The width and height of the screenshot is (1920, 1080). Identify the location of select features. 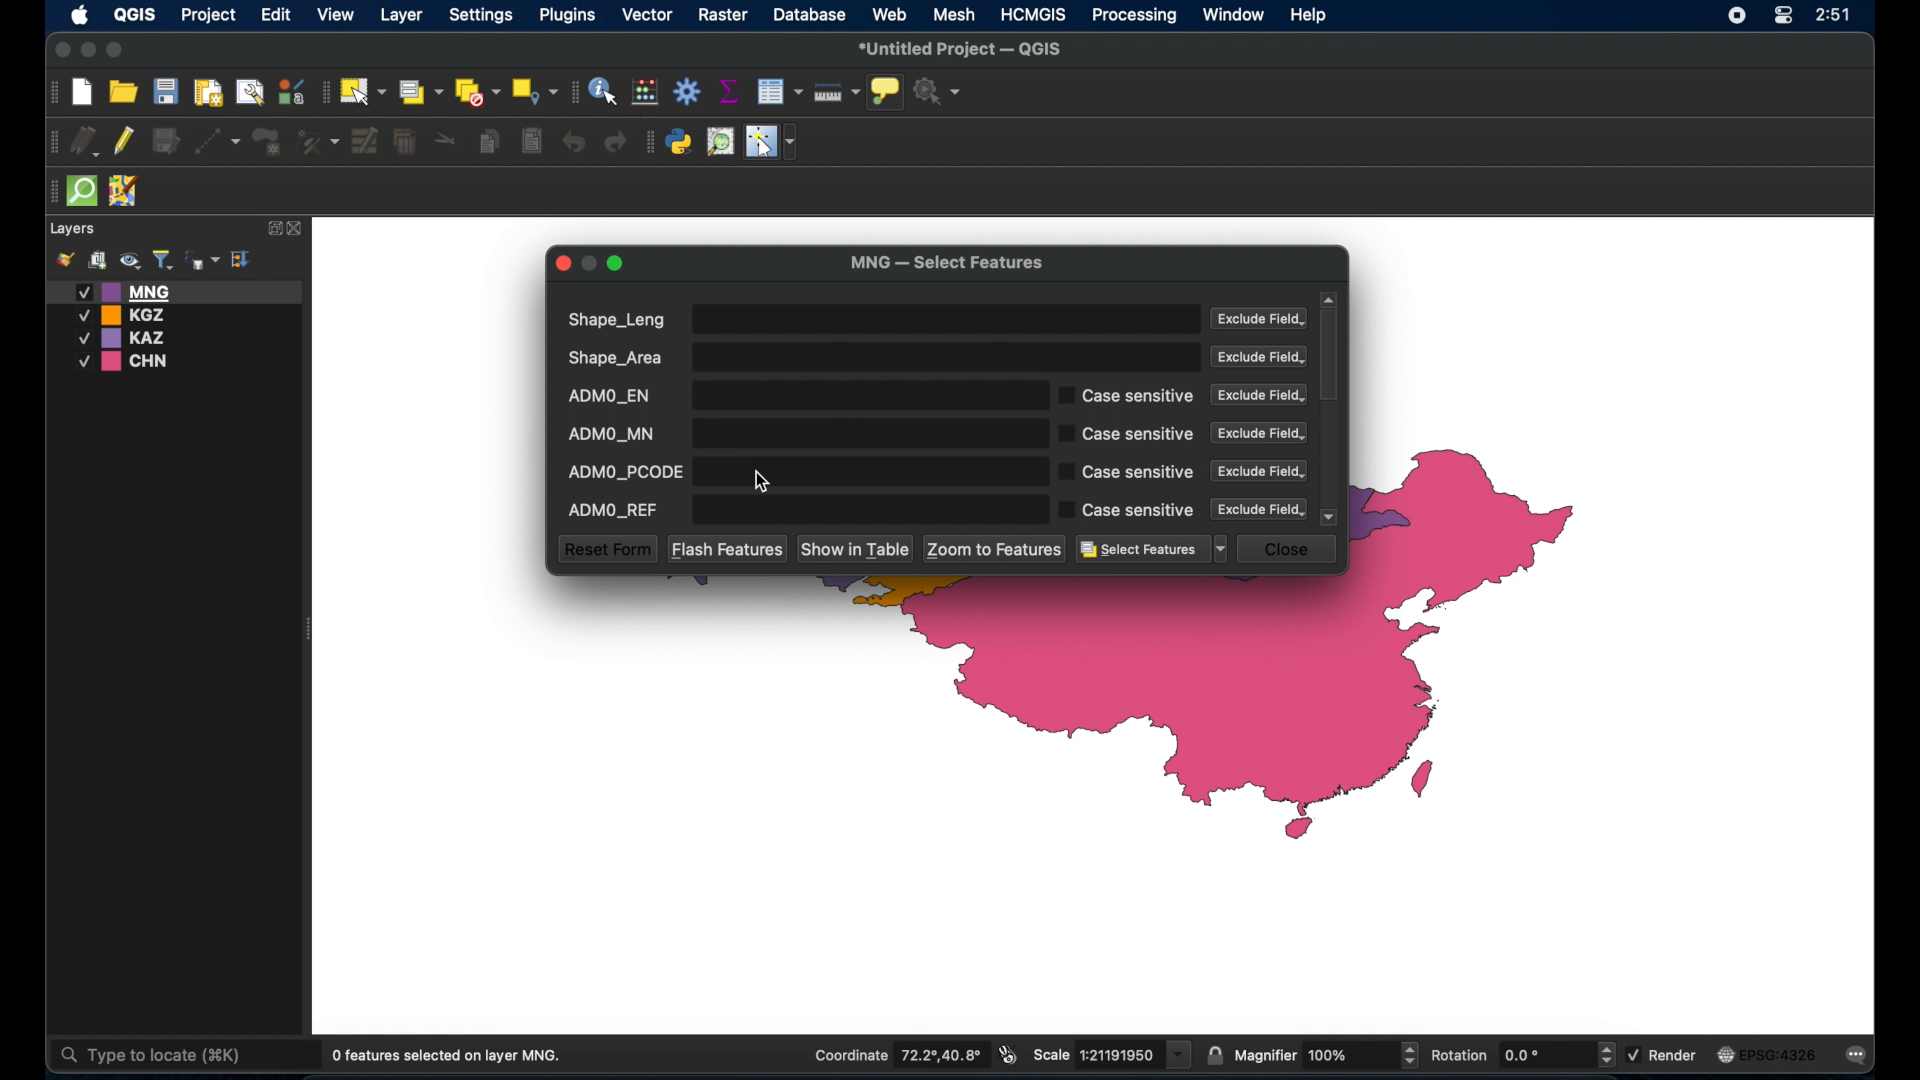
(1152, 550).